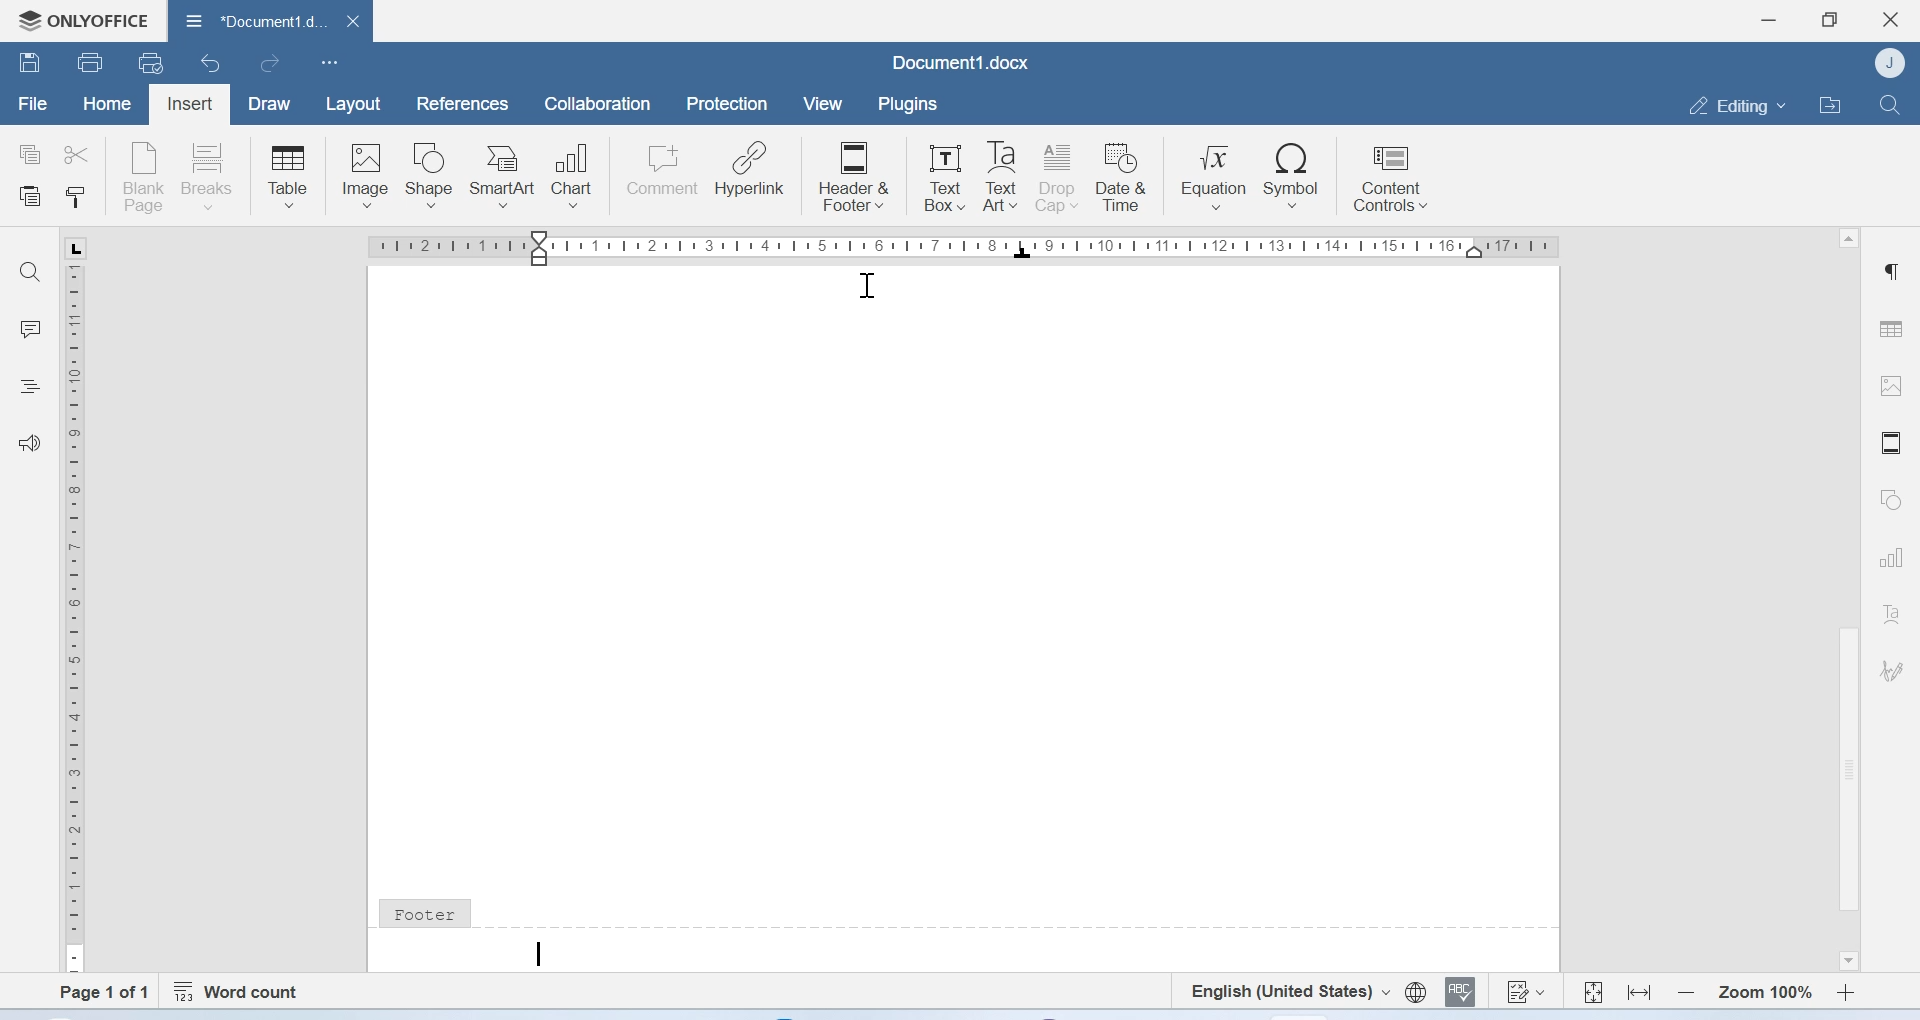 This screenshot has height=1020, width=1920. What do you see at coordinates (916, 104) in the screenshot?
I see `plugins` at bounding box center [916, 104].